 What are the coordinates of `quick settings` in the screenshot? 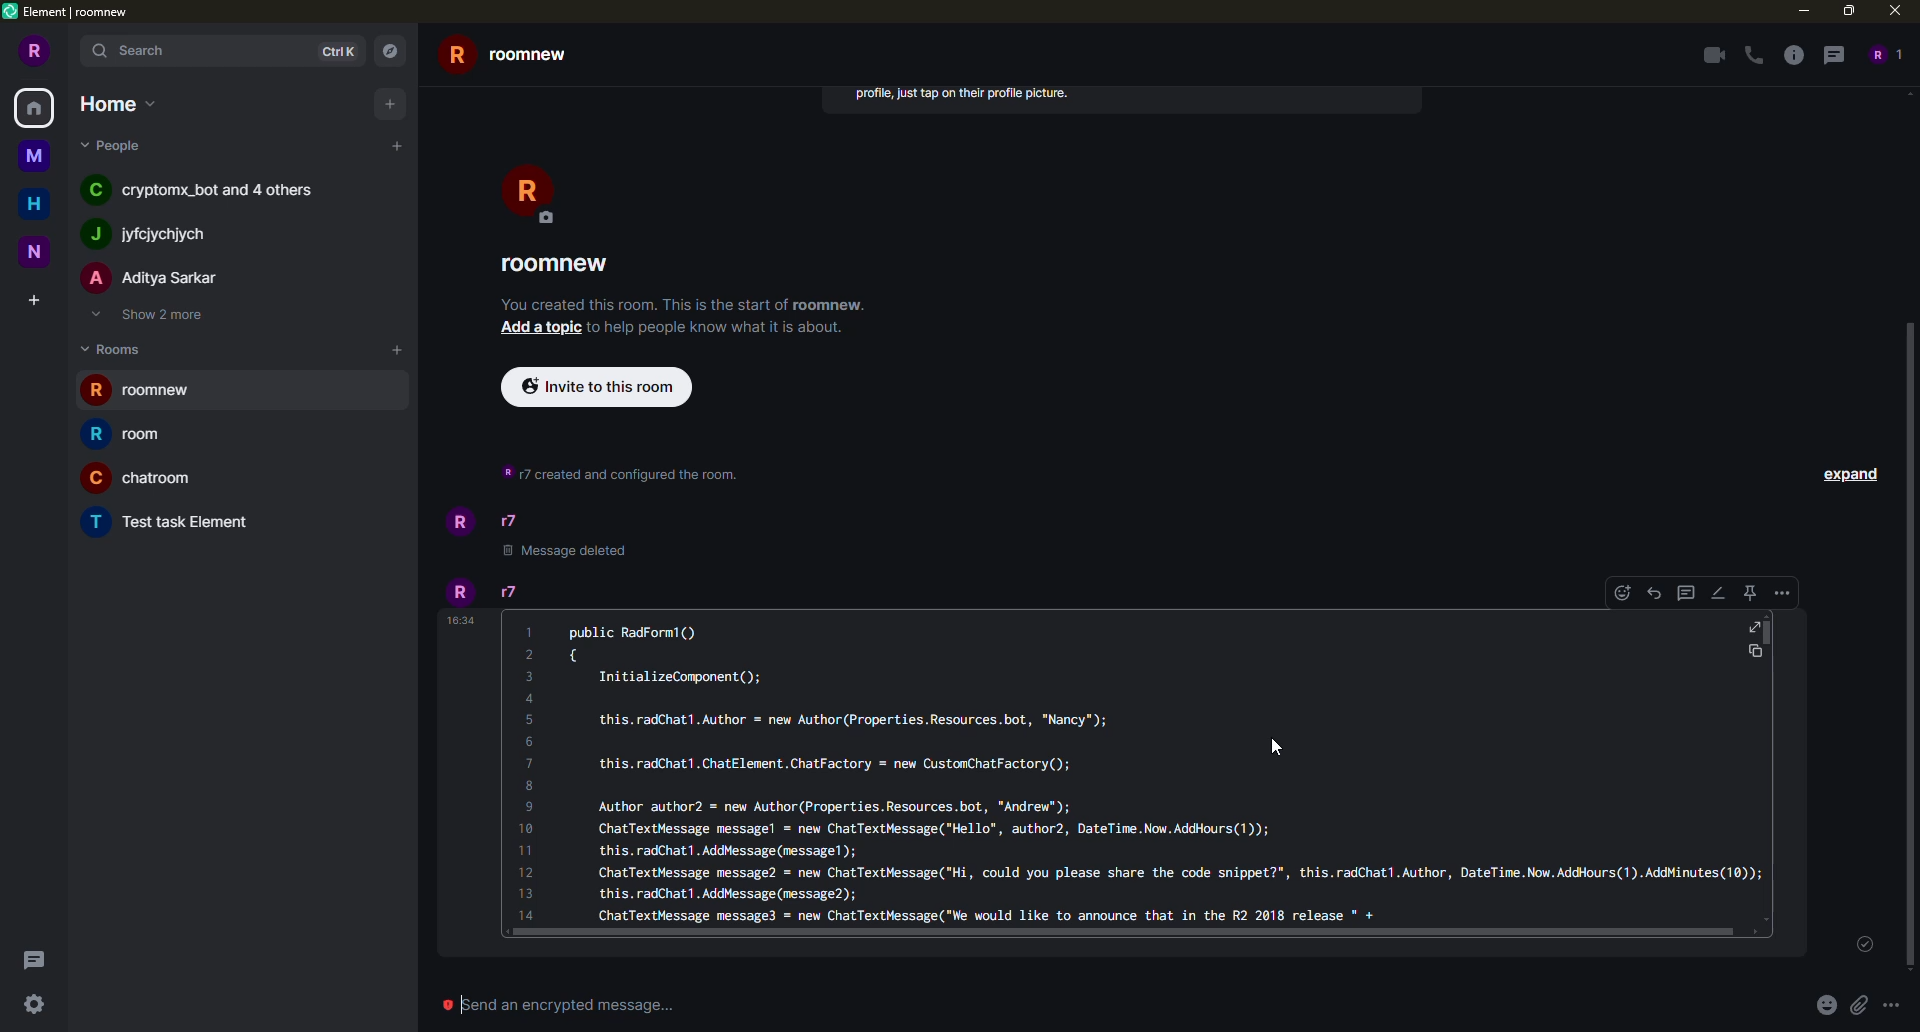 It's located at (36, 1006).